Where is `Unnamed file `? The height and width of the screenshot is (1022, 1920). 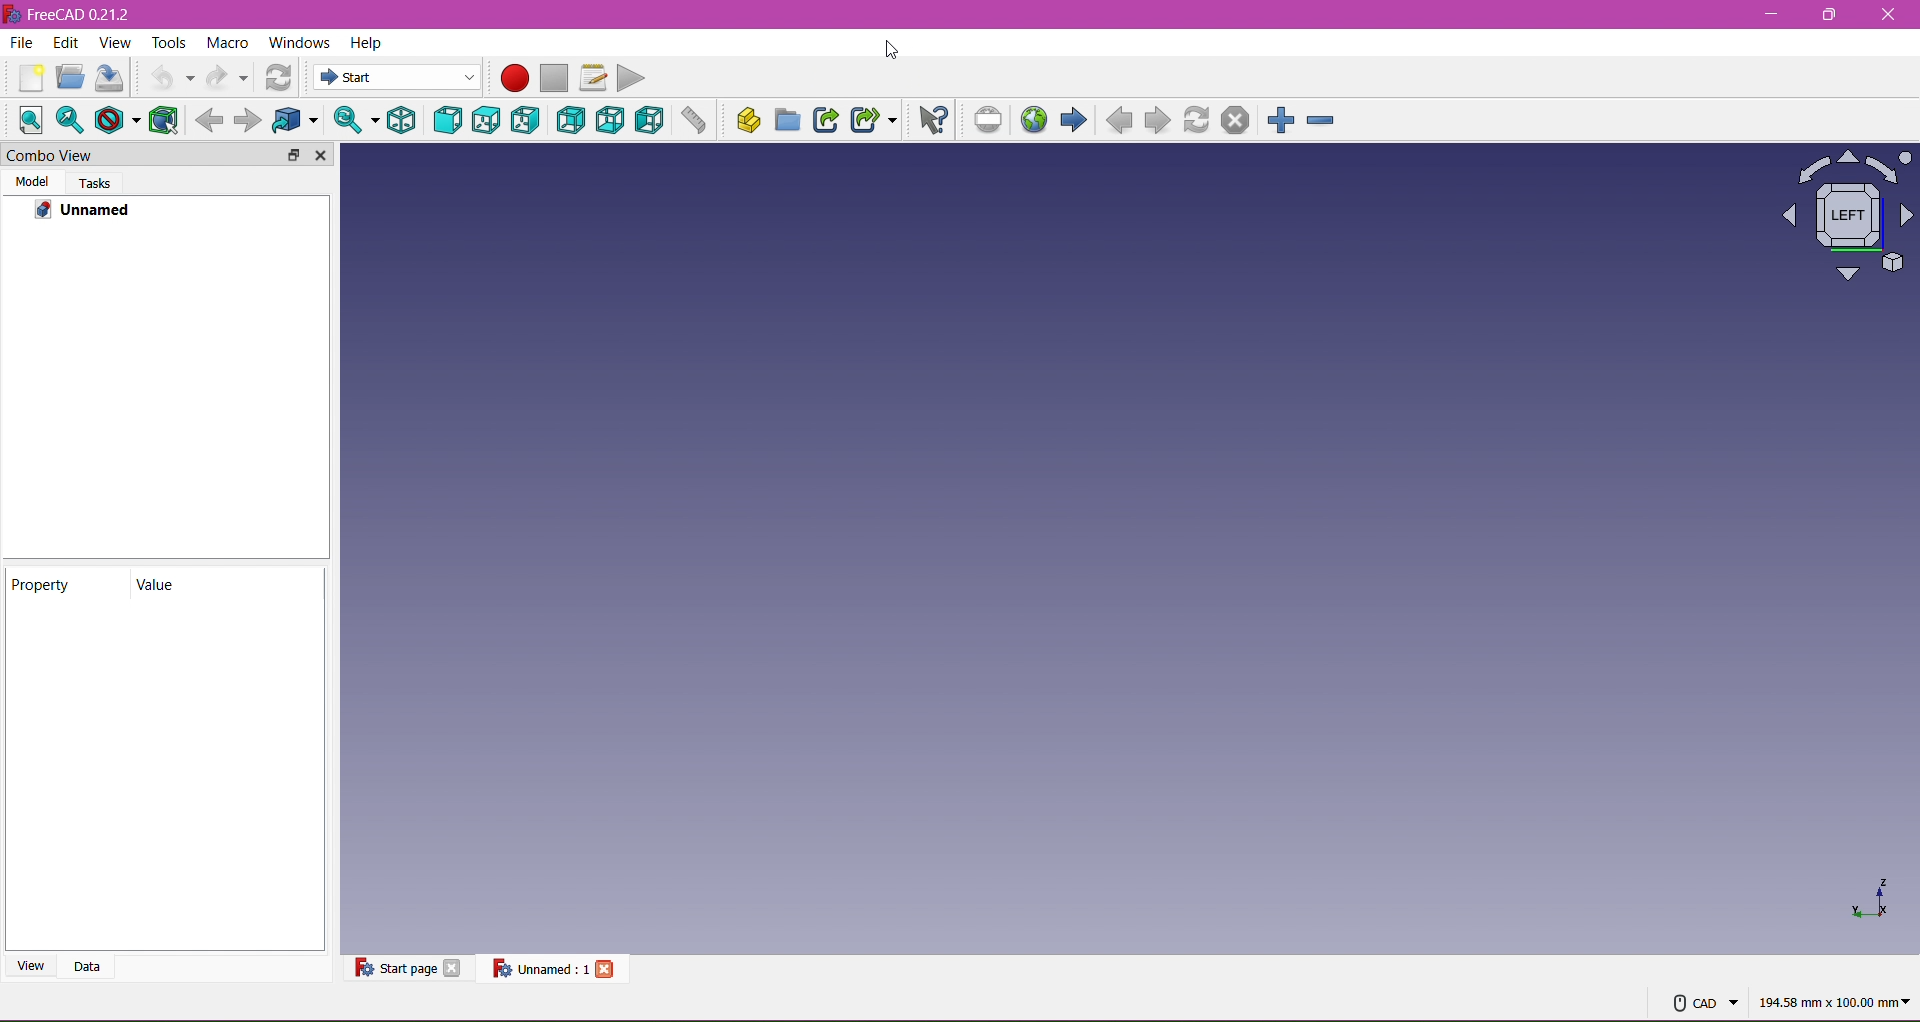 Unnamed file  is located at coordinates (553, 967).